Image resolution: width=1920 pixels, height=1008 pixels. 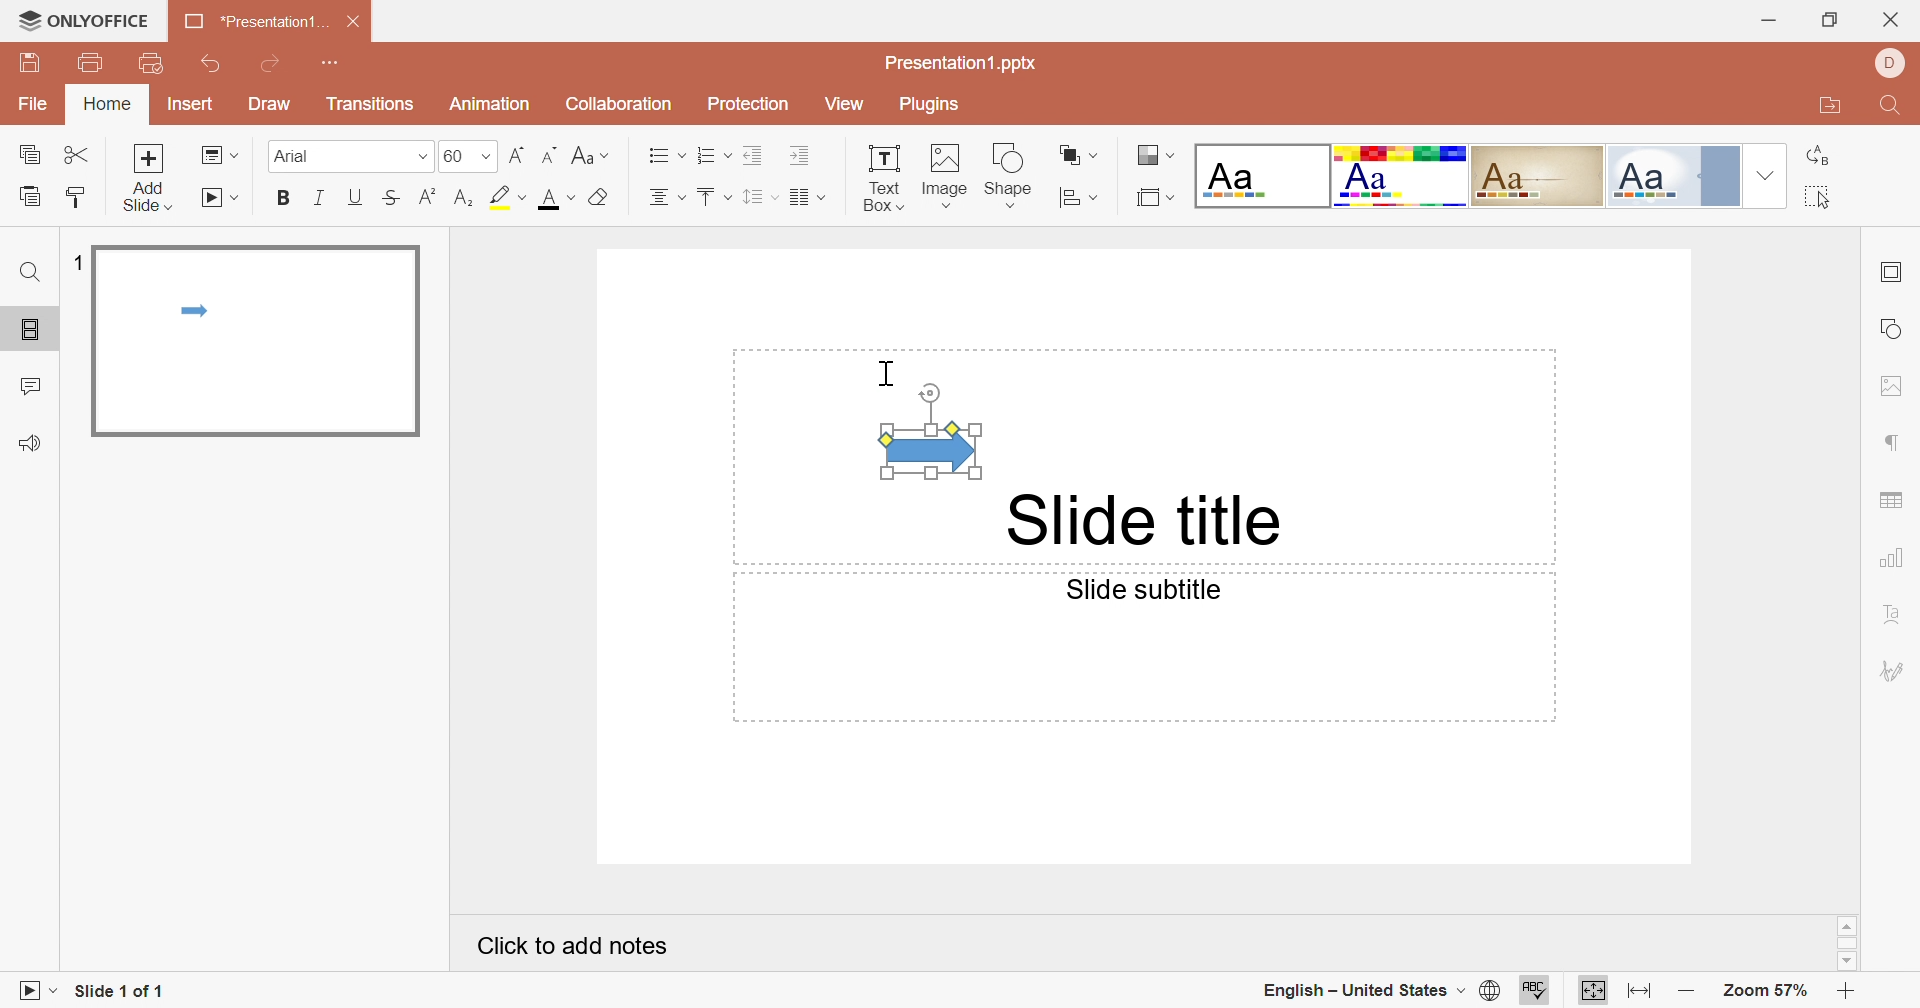 I want to click on Shape, so click(x=1008, y=179).